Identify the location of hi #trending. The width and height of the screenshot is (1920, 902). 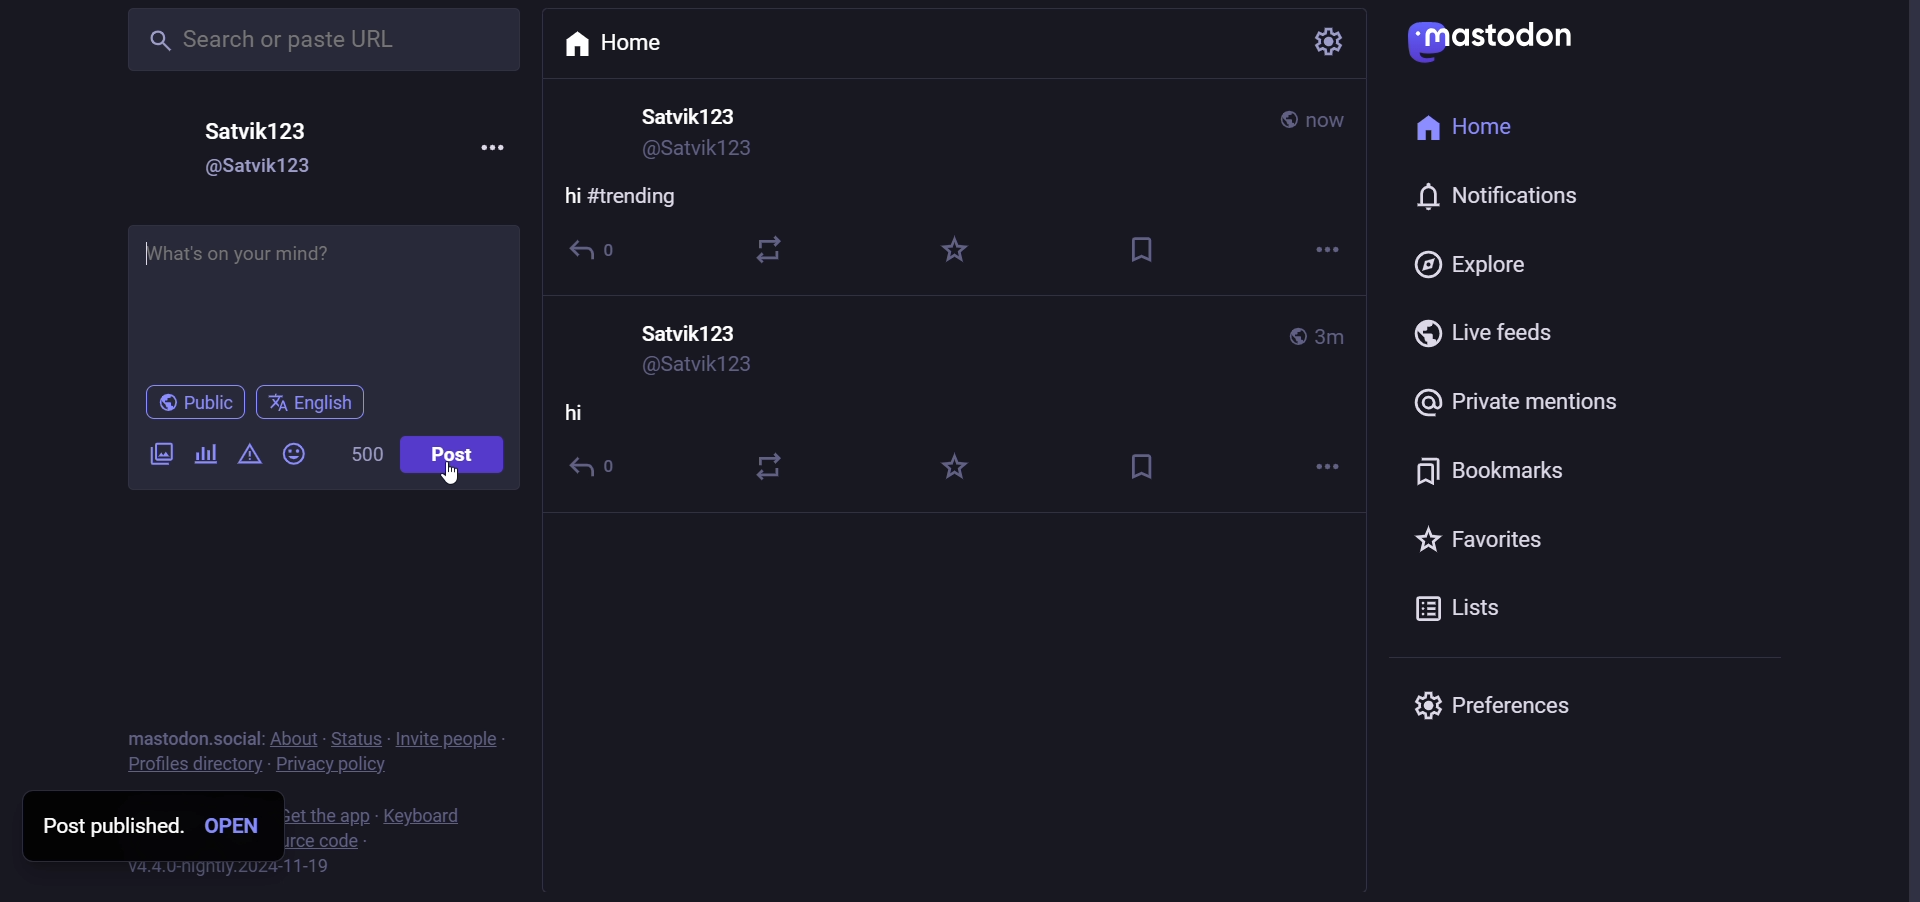
(622, 198).